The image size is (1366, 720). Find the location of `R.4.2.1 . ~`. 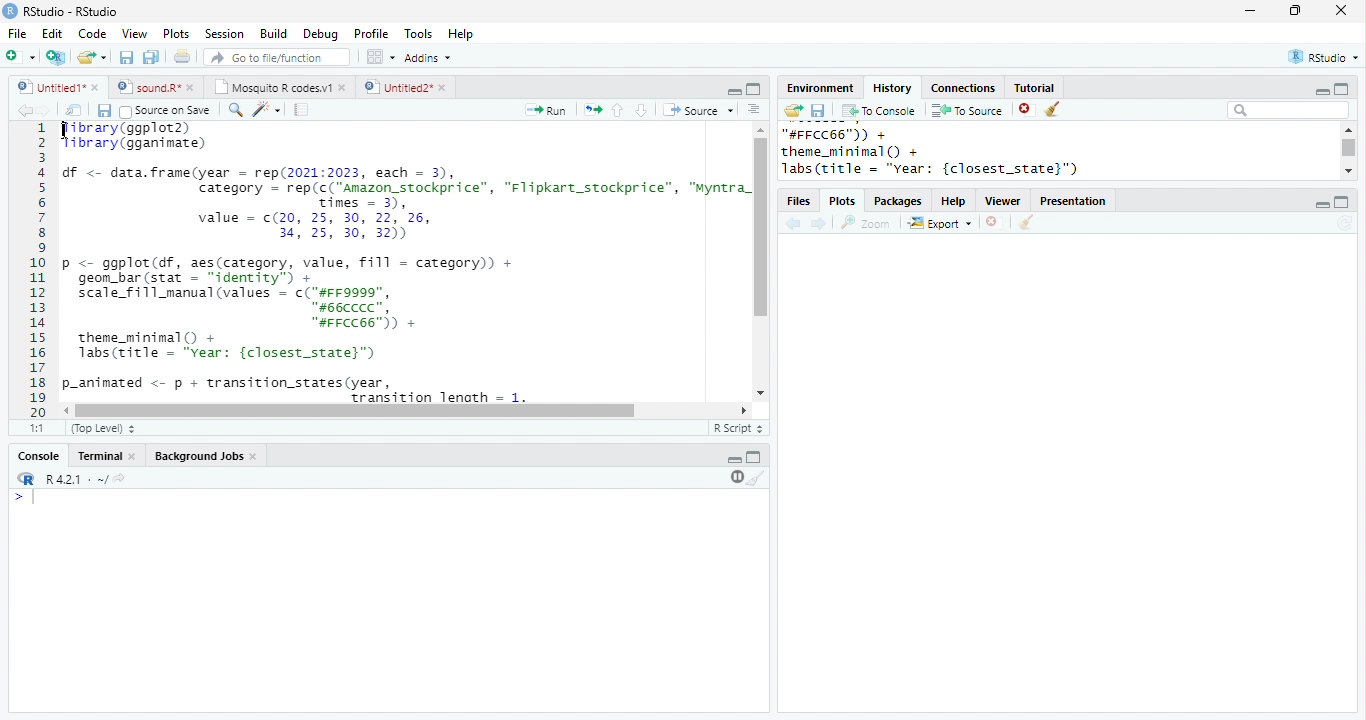

R.4.2.1 . ~ is located at coordinates (75, 478).